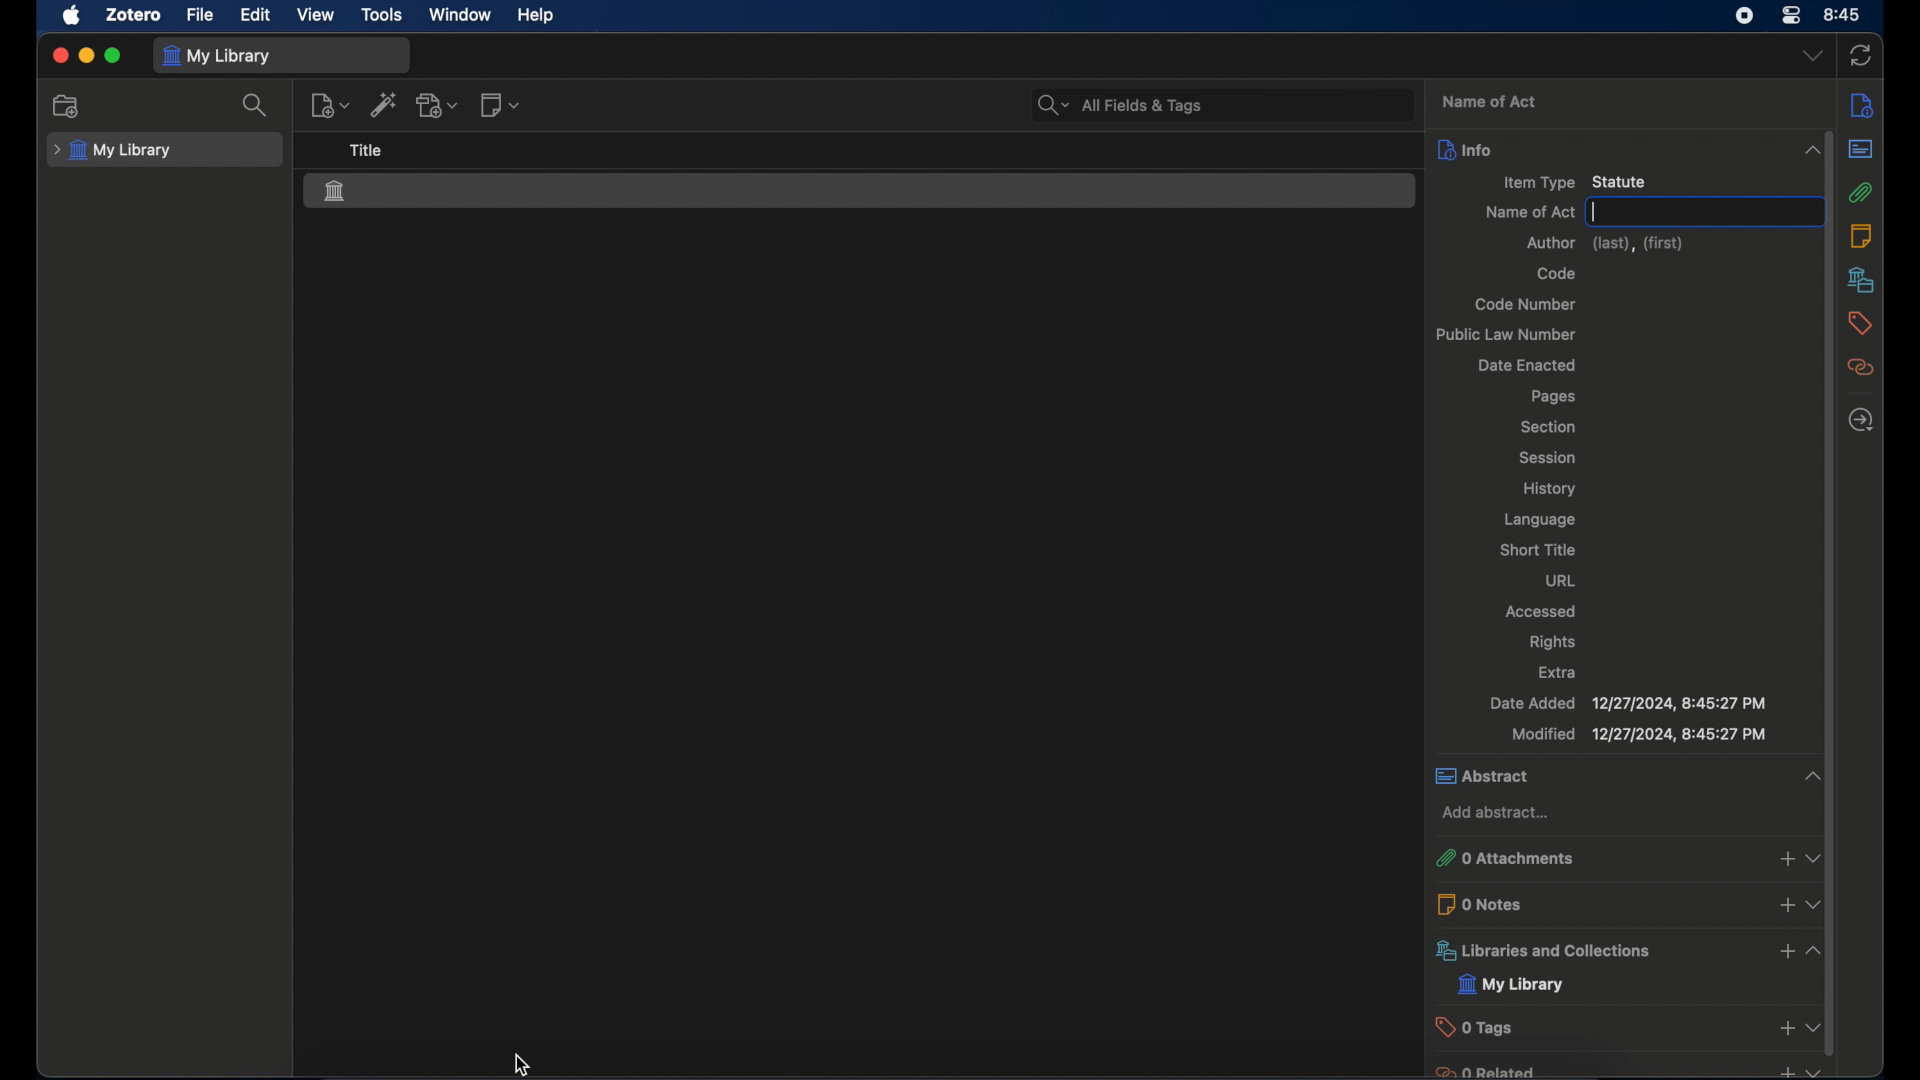 This screenshot has height=1080, width=1920. Describe the element at coordinates (1610, 149) in the screenshot. I see `info` at that location.